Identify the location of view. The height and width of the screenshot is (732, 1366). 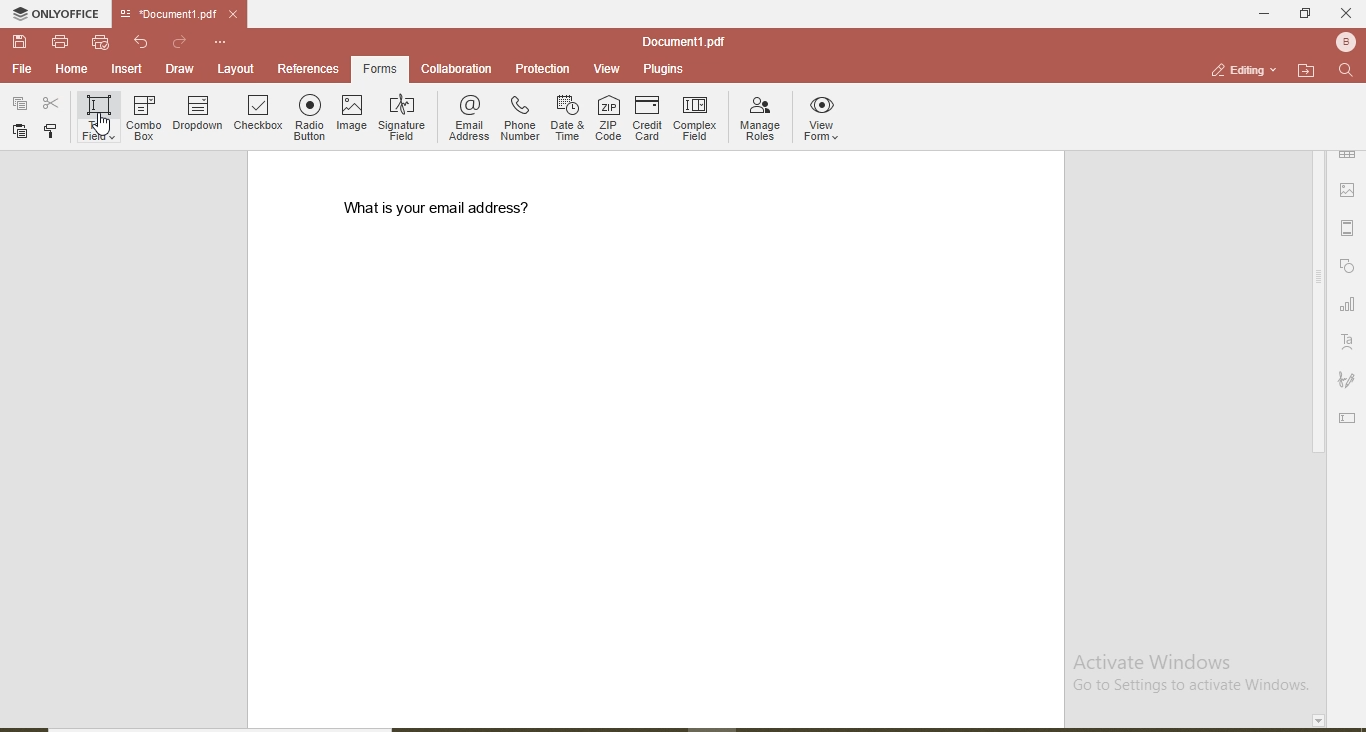
(601, 66).